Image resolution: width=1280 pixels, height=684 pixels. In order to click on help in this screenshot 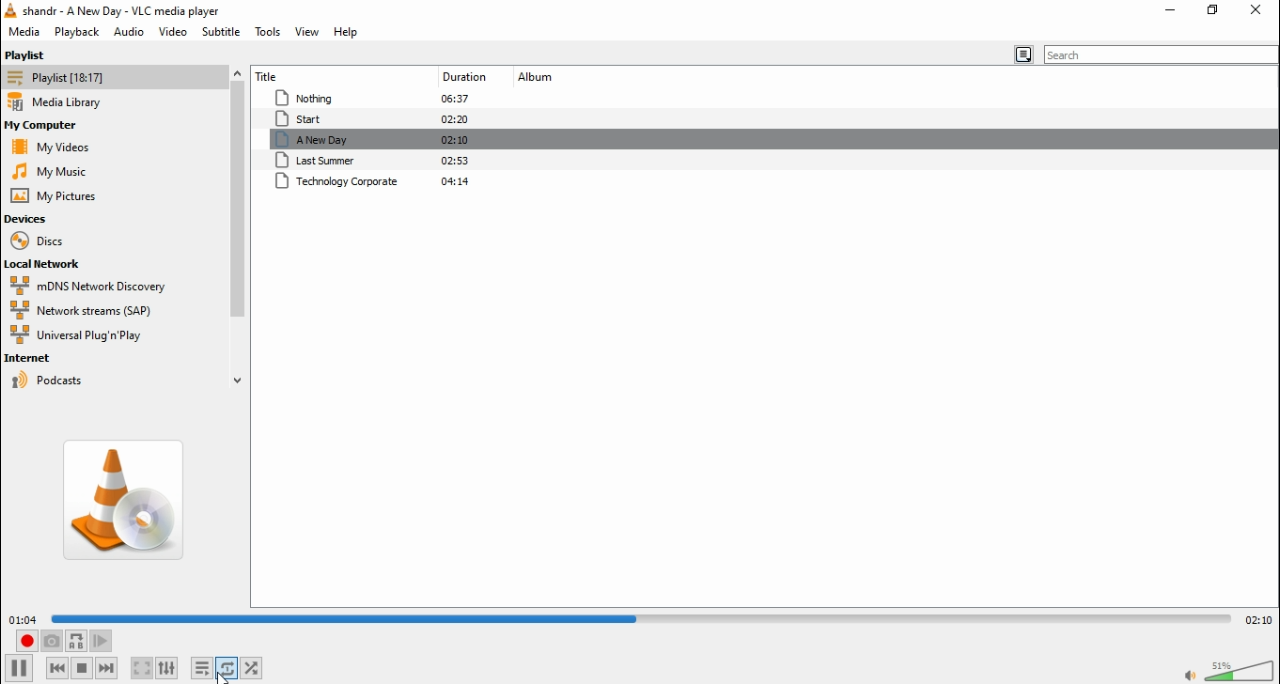, I will do `click(350, 34)`.